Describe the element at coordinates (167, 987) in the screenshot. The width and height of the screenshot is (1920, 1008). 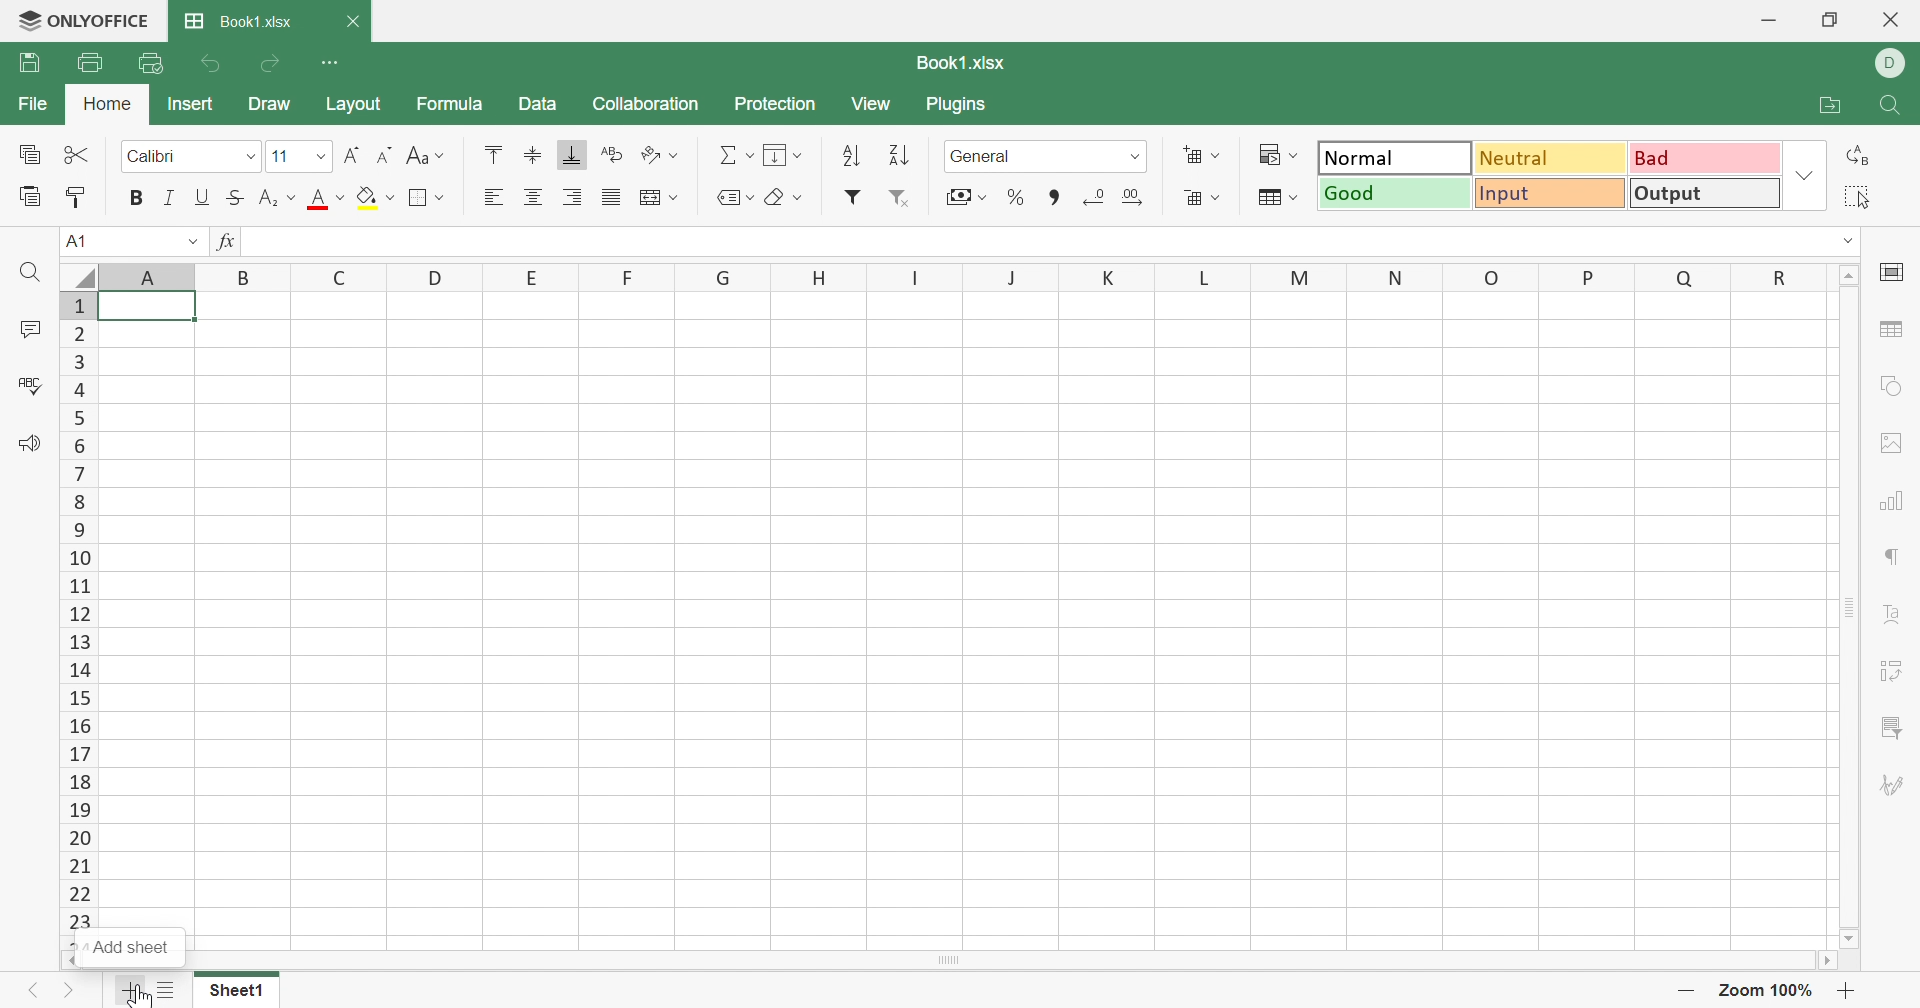
I see `List of Sheets` at that location.